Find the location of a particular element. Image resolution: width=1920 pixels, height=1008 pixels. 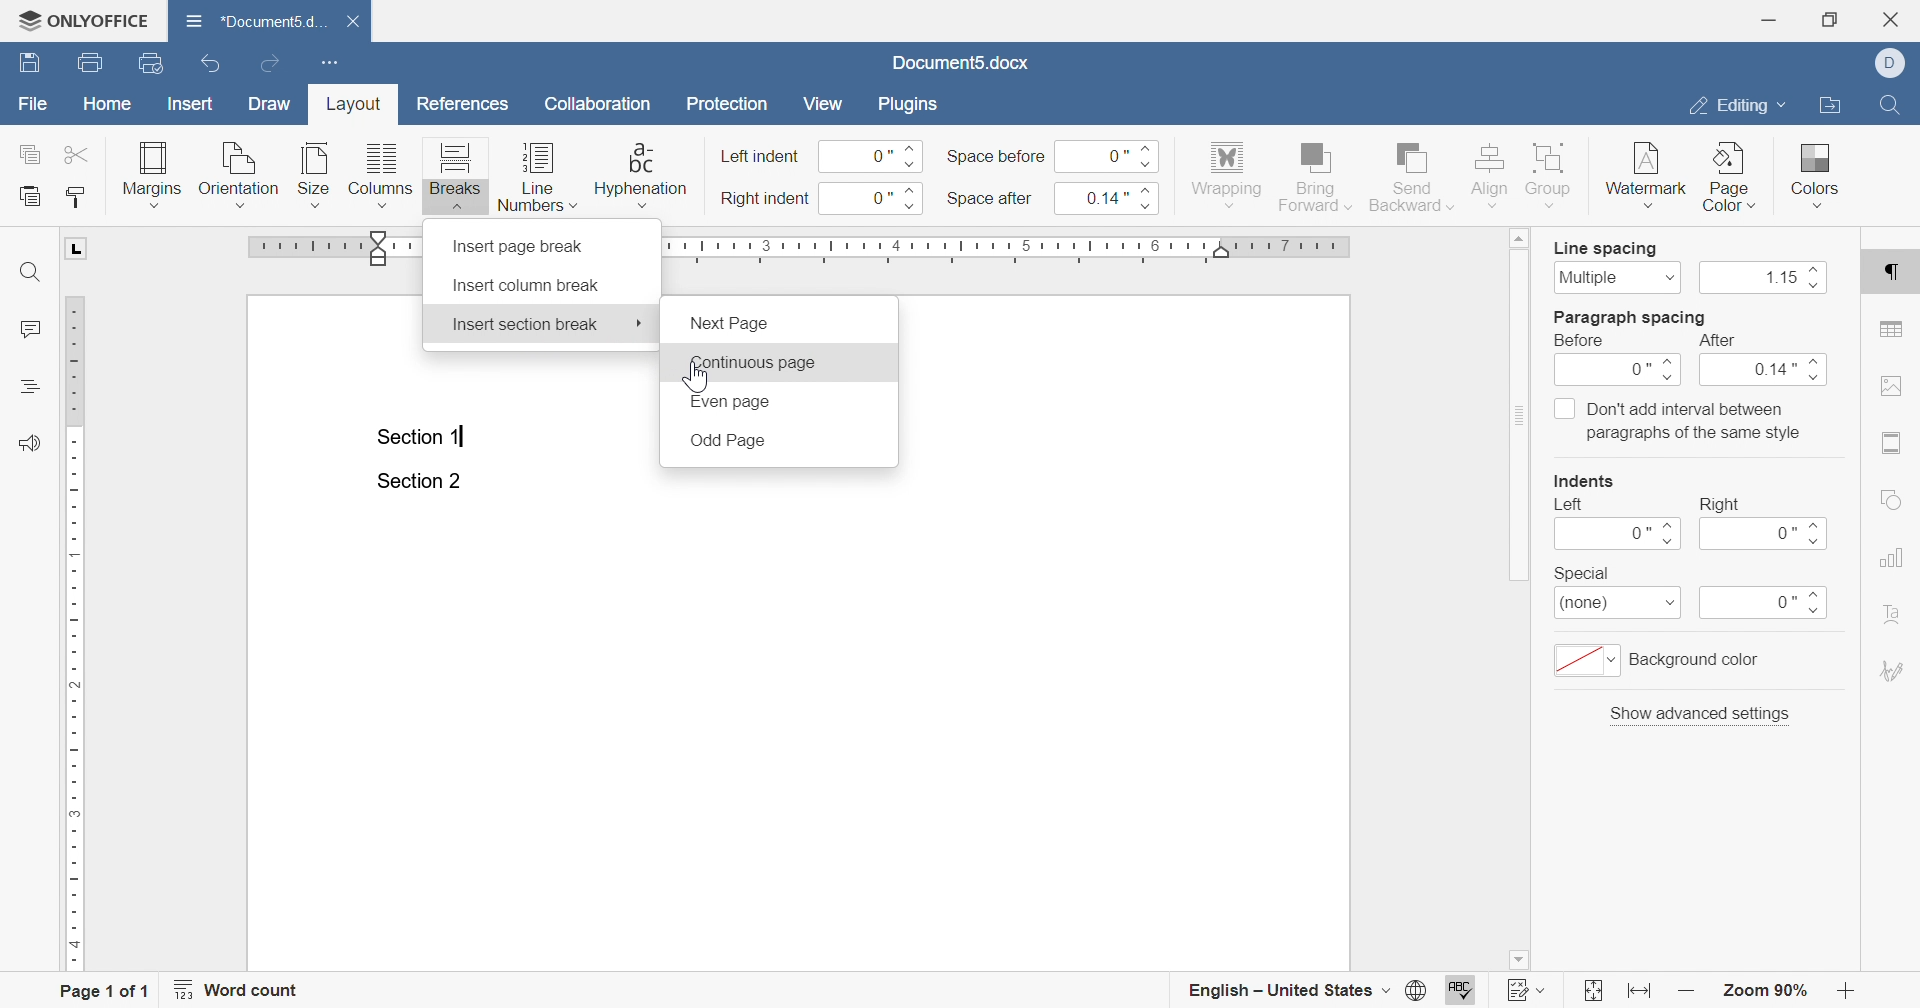

header & footer settings is located at coordinates (1894, 444).